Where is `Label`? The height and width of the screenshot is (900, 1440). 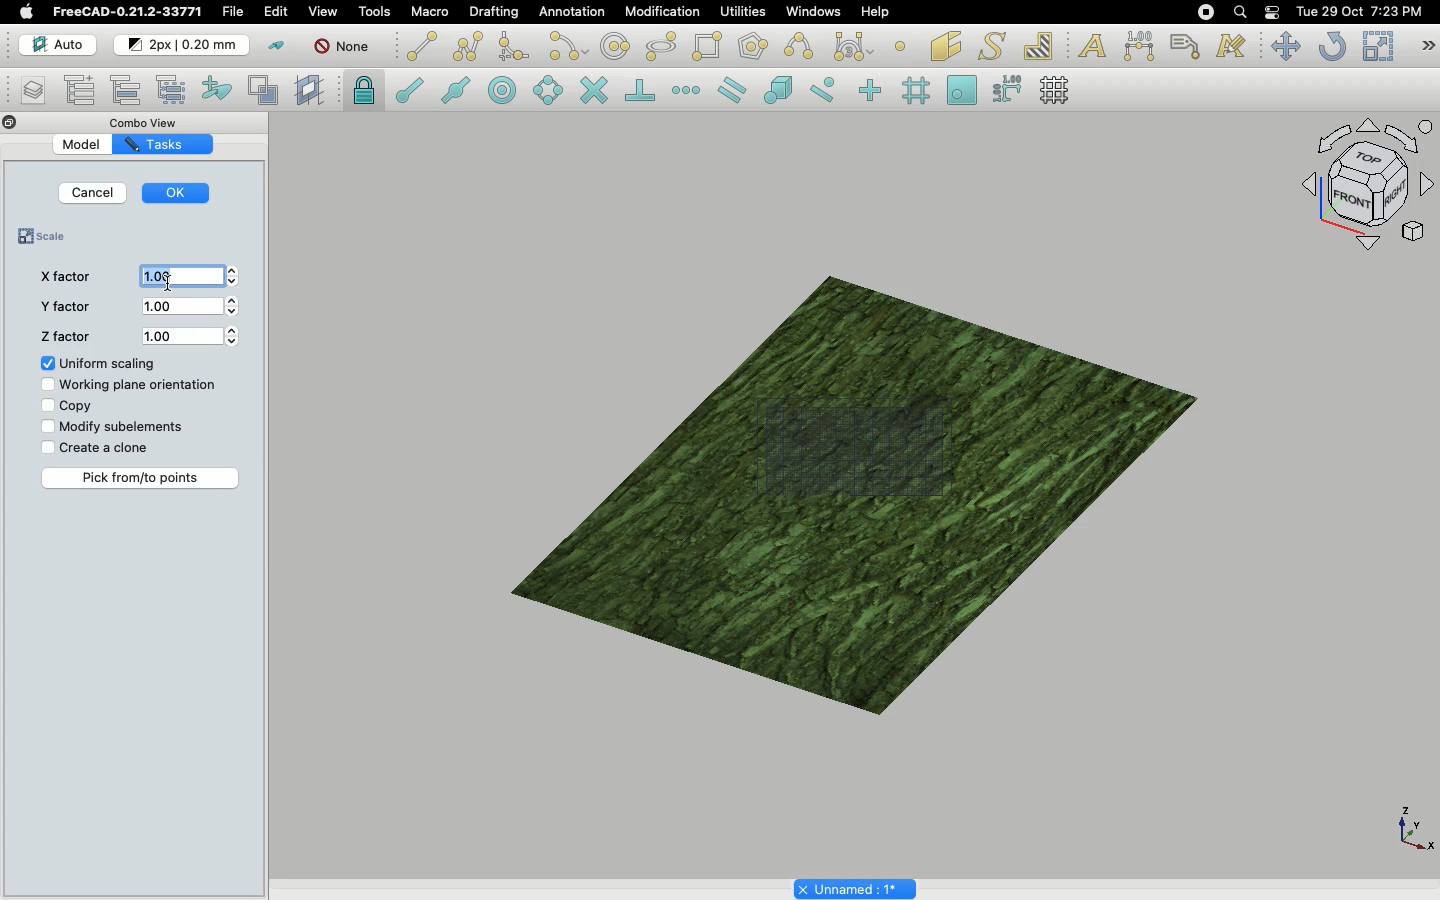
Label is located at coordinates (1186, 44).